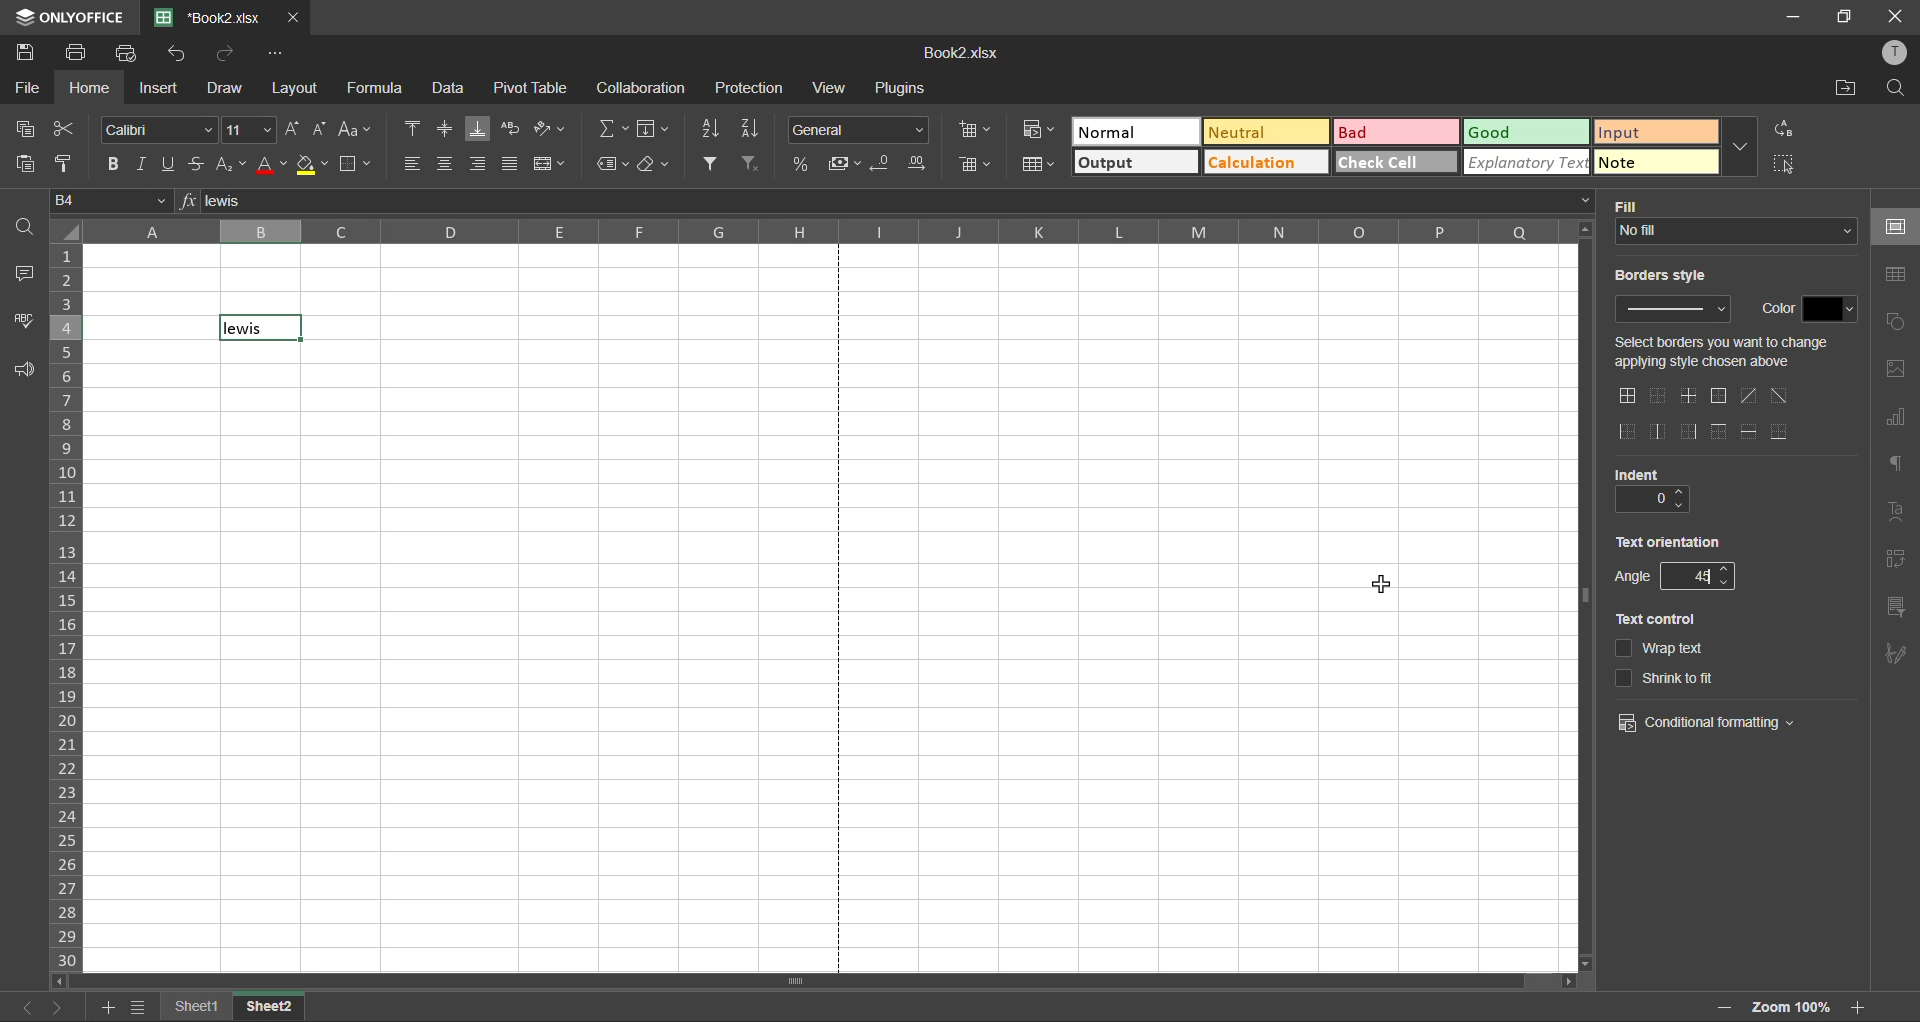  What do you see at coordinates (509, 163) in the screenshot?
I see `justified` at bounding box center [509, 163].